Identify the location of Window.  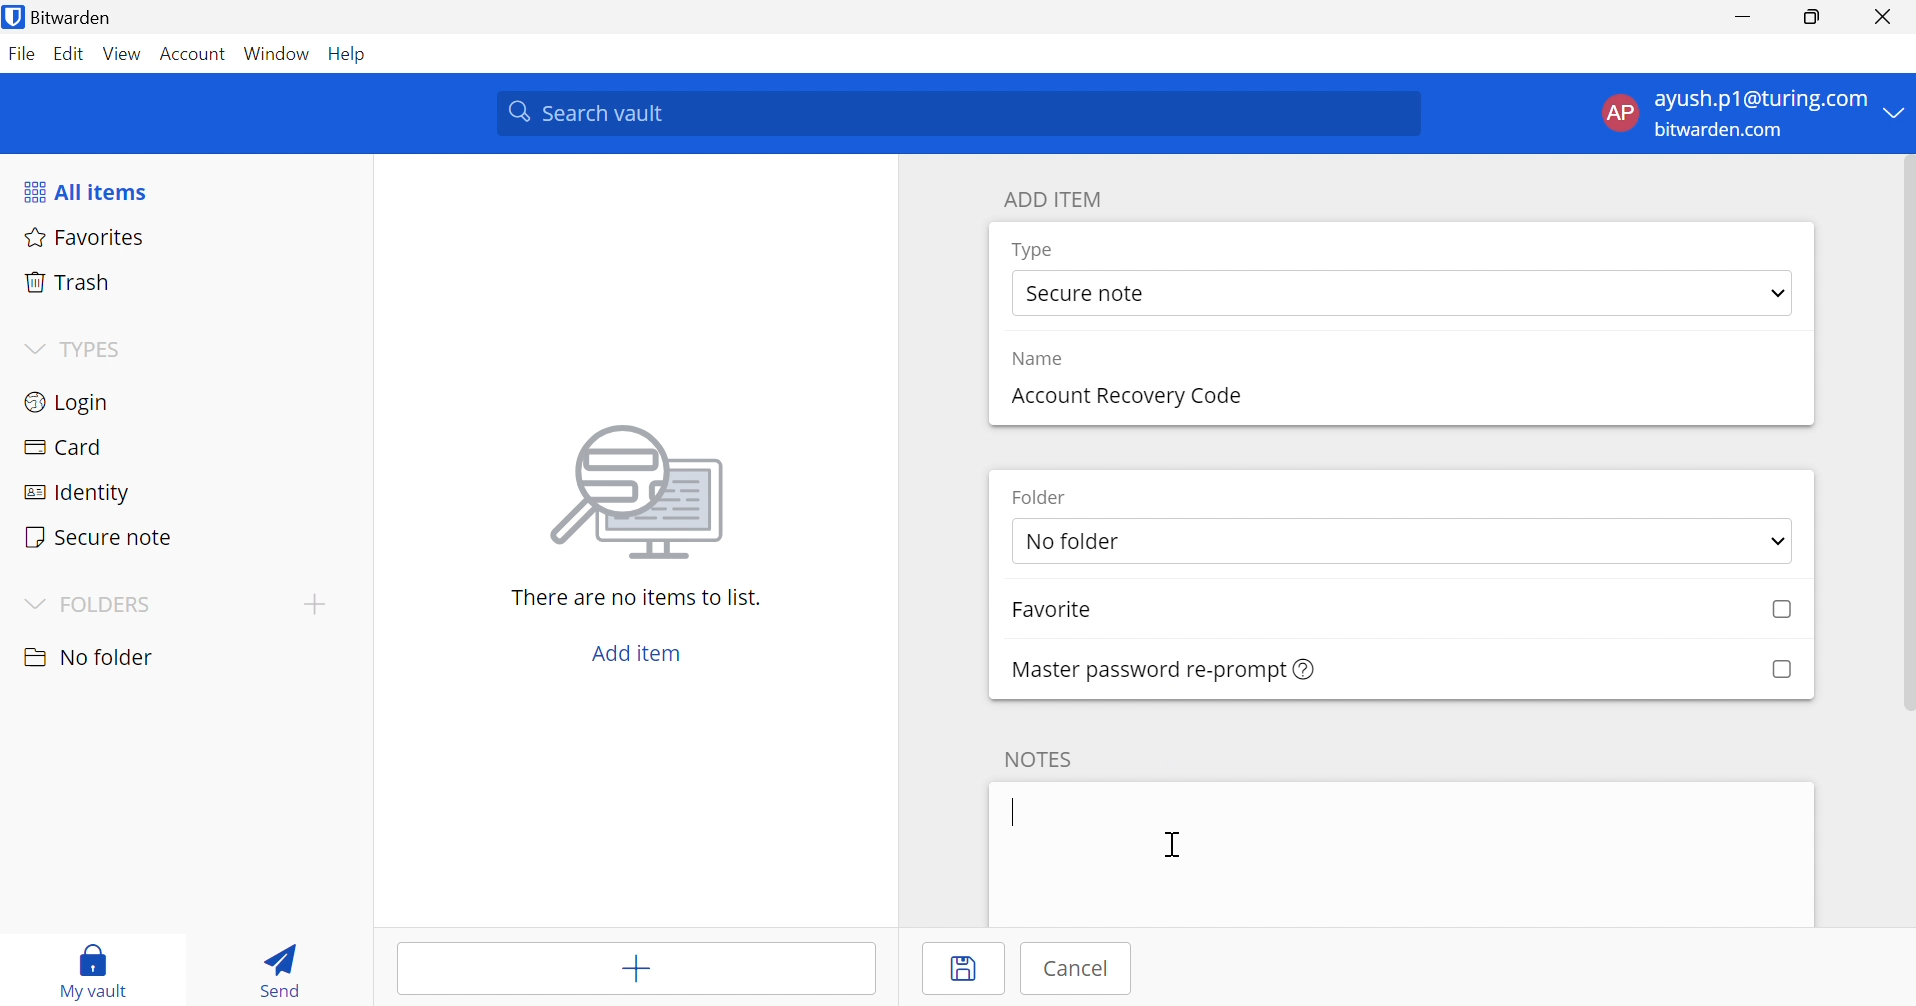
(278, 55).